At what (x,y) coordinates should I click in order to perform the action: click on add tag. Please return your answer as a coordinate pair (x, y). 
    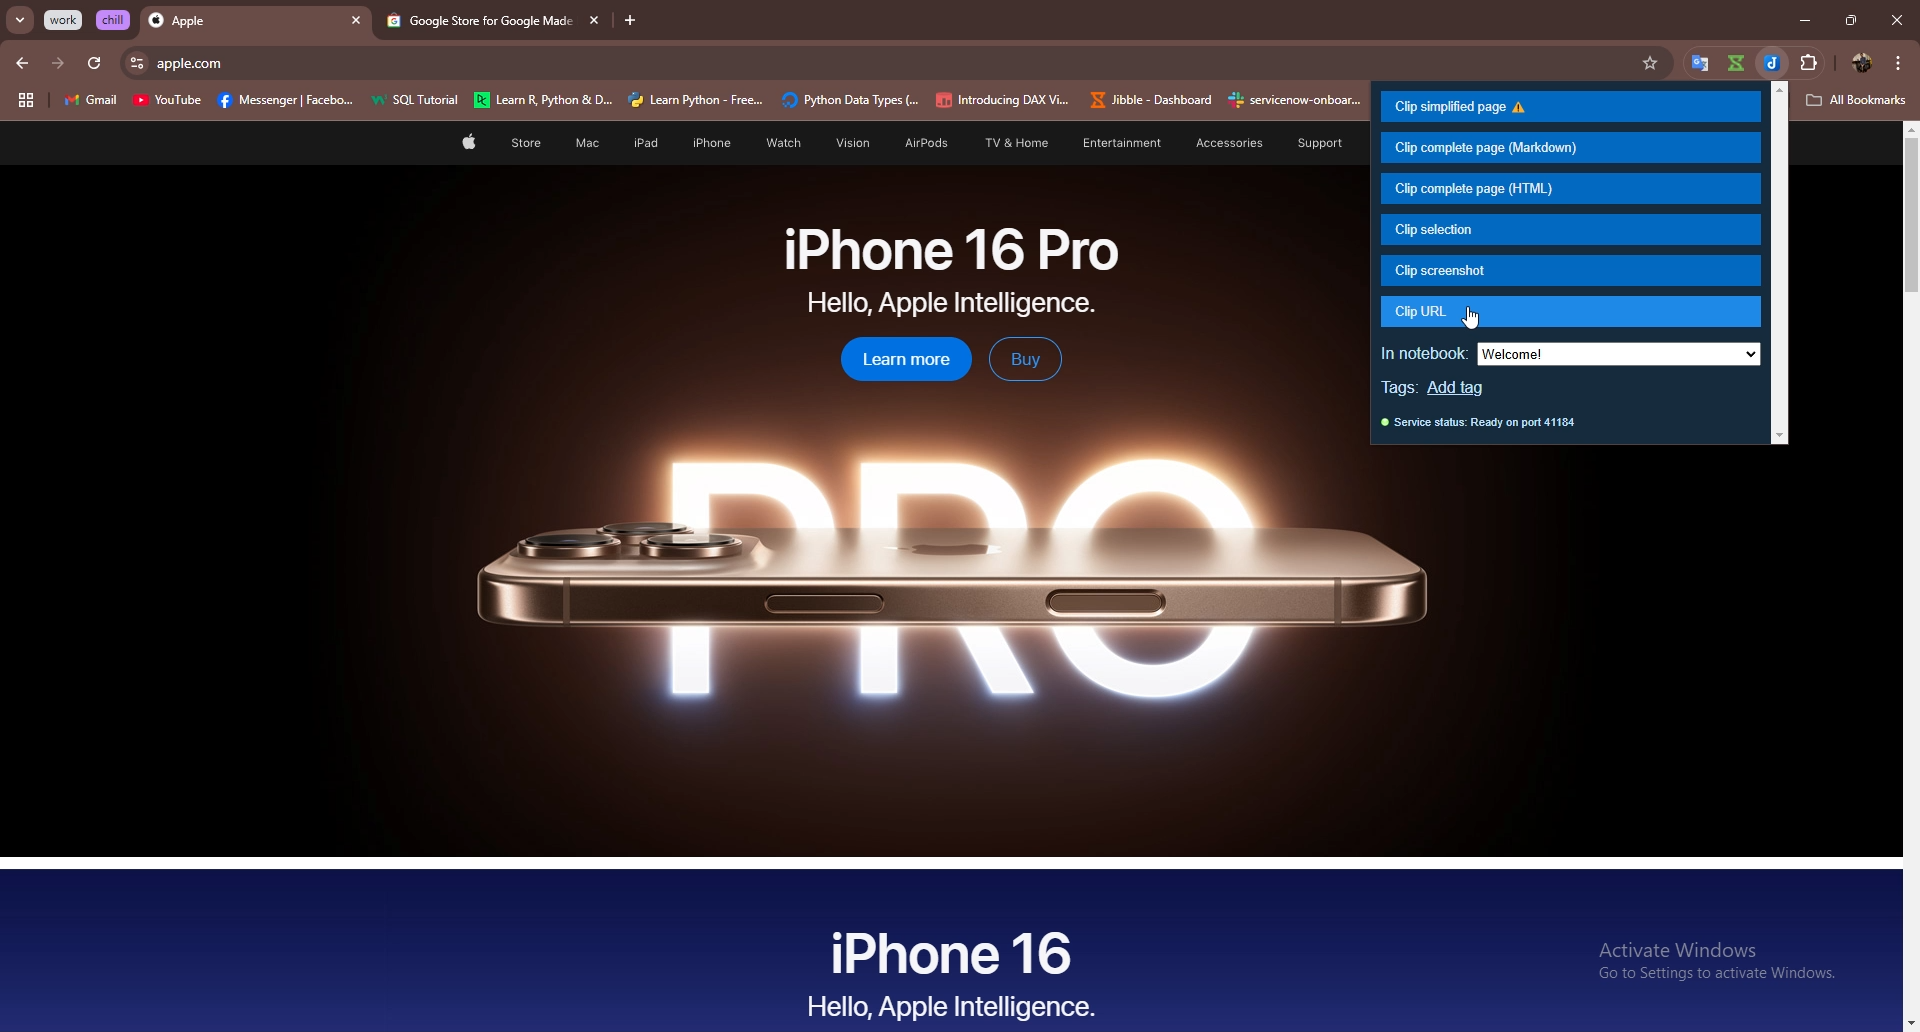
    Looking at the image, I should click on (1465, 389).